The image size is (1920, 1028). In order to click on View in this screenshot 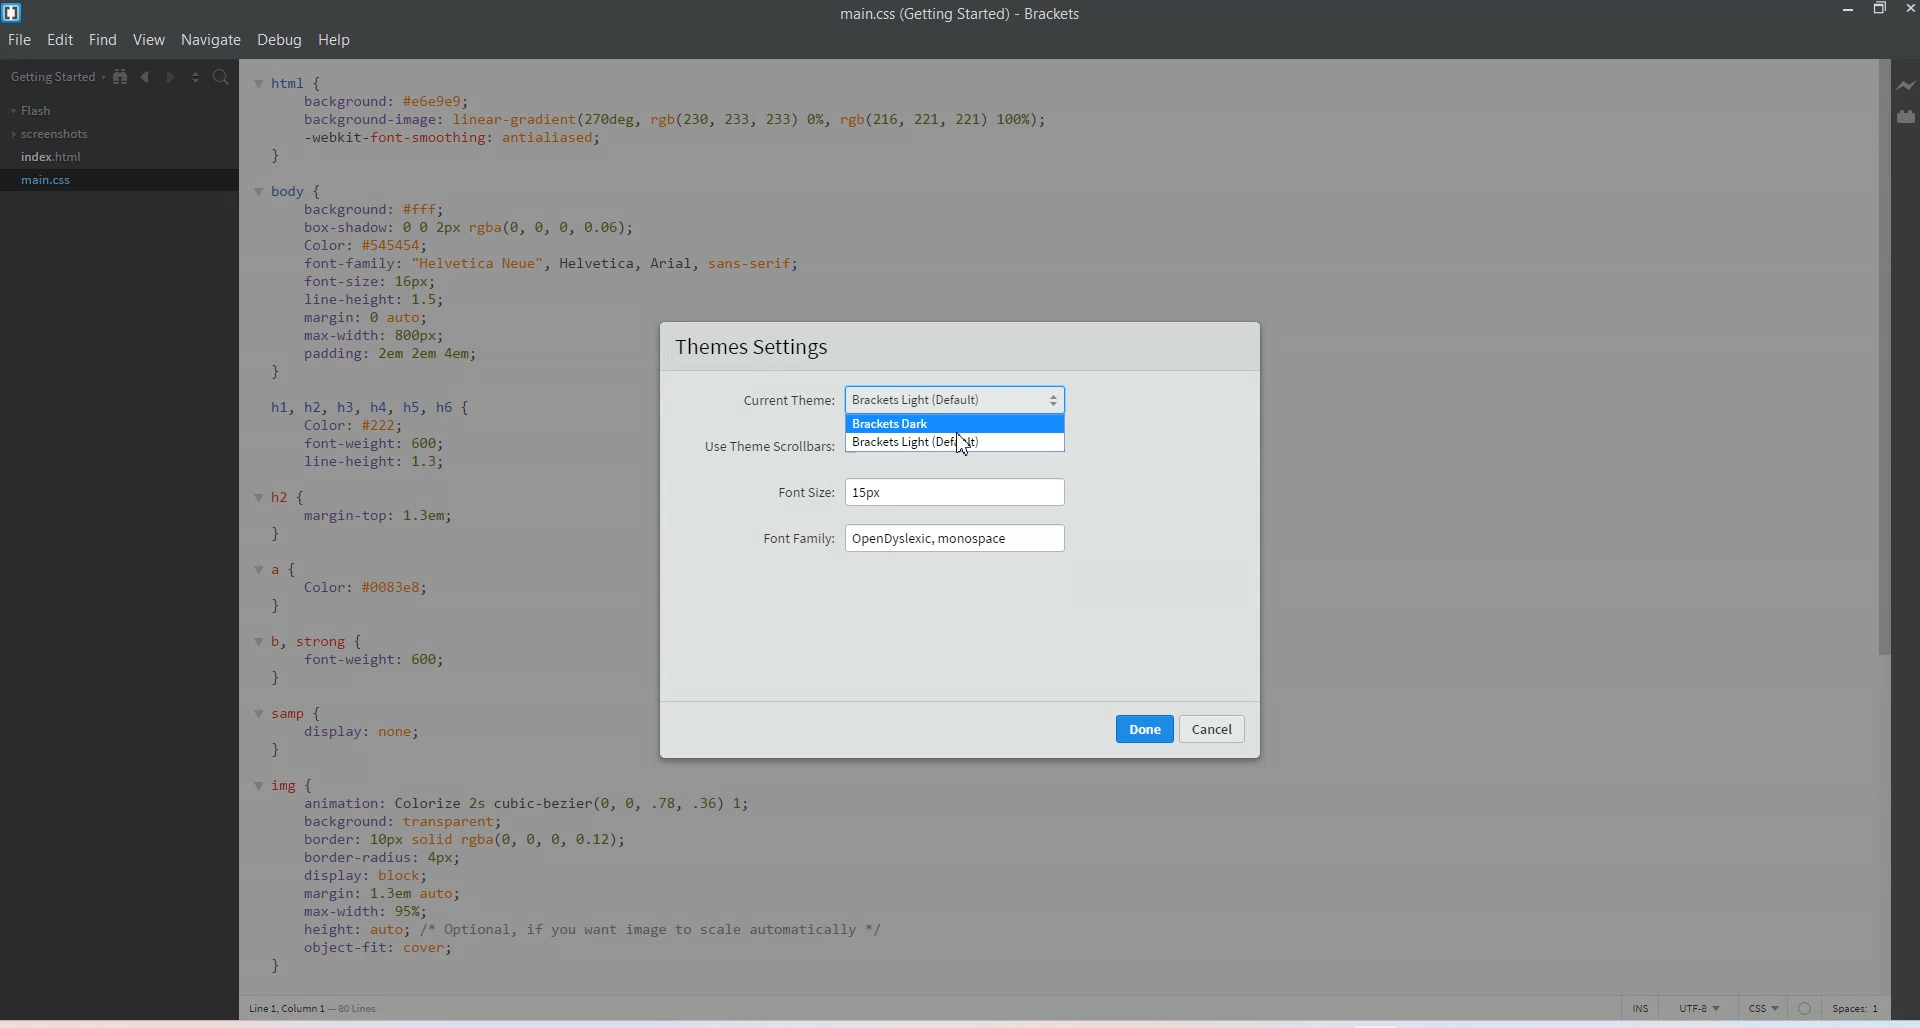, I will do `click(151, 39)`.